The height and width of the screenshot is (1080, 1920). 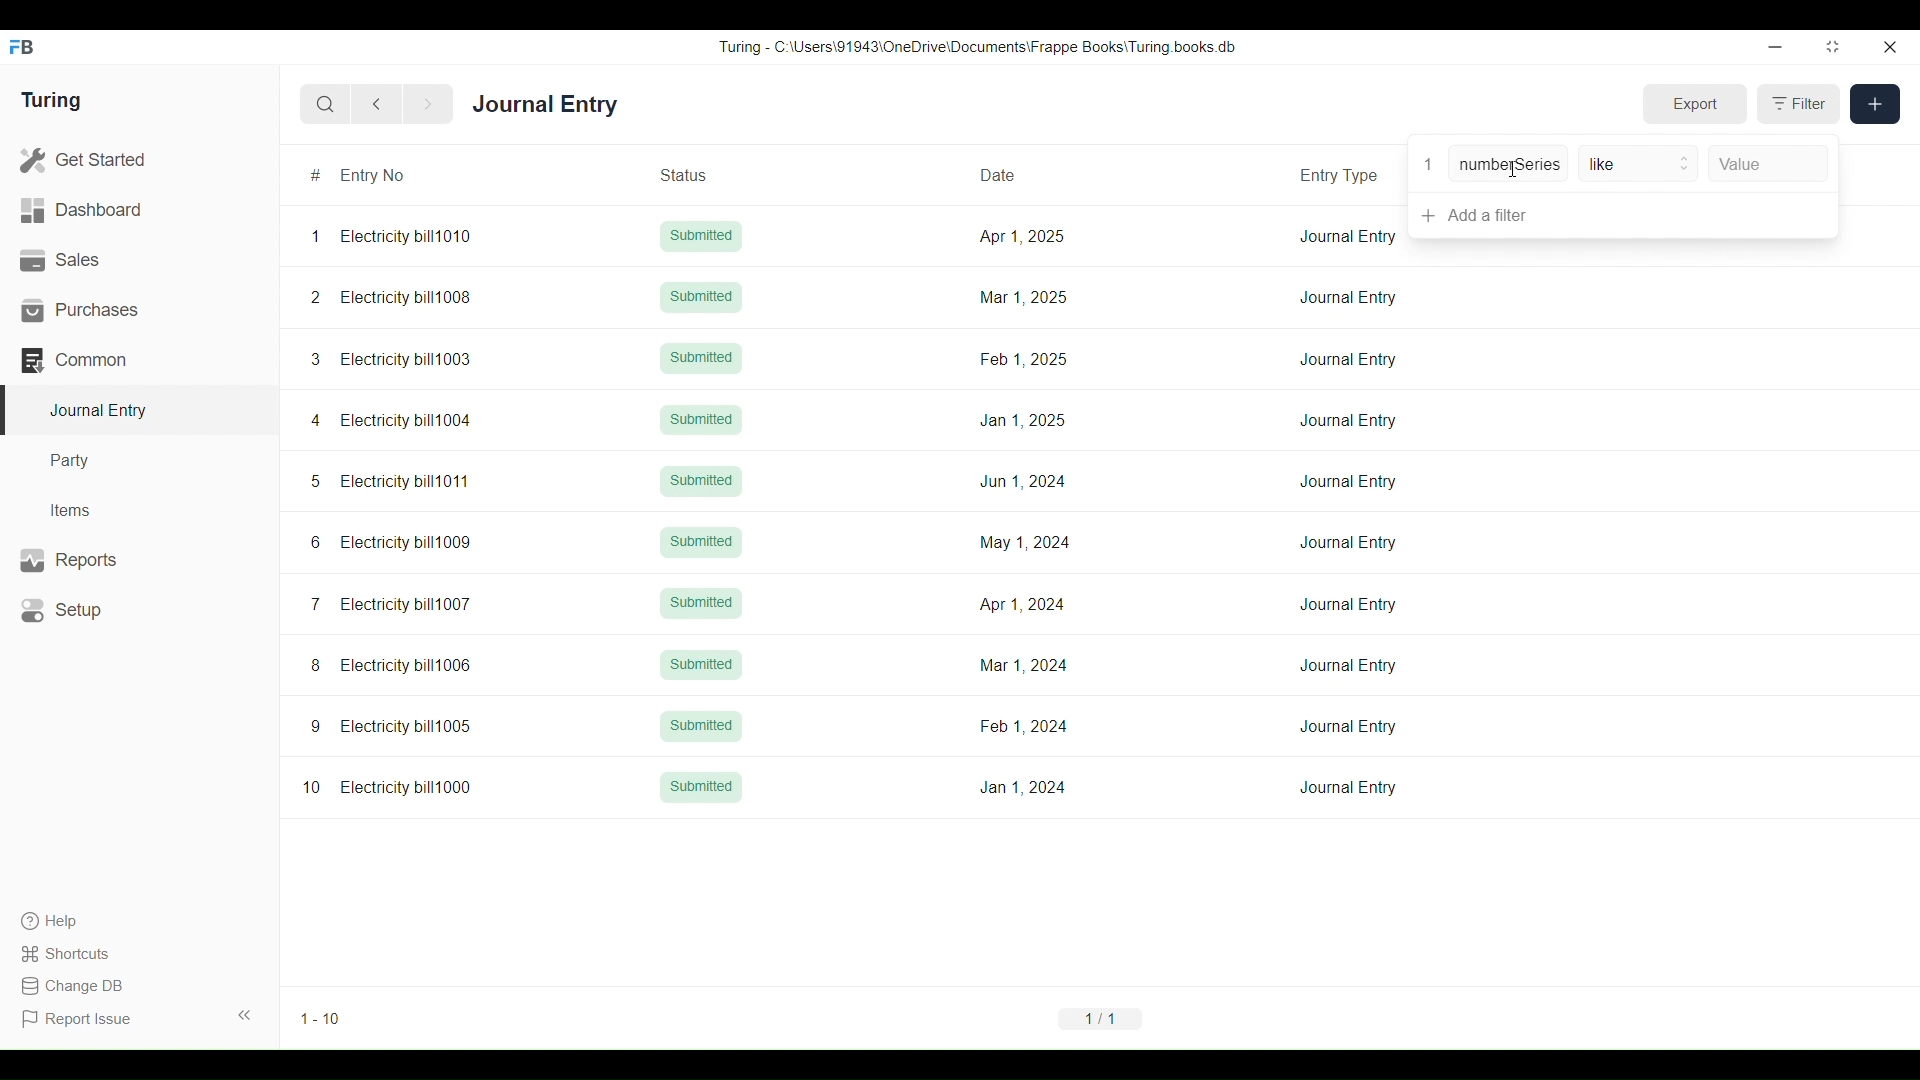 I want to click on Close, so click(x=1890, y=47).